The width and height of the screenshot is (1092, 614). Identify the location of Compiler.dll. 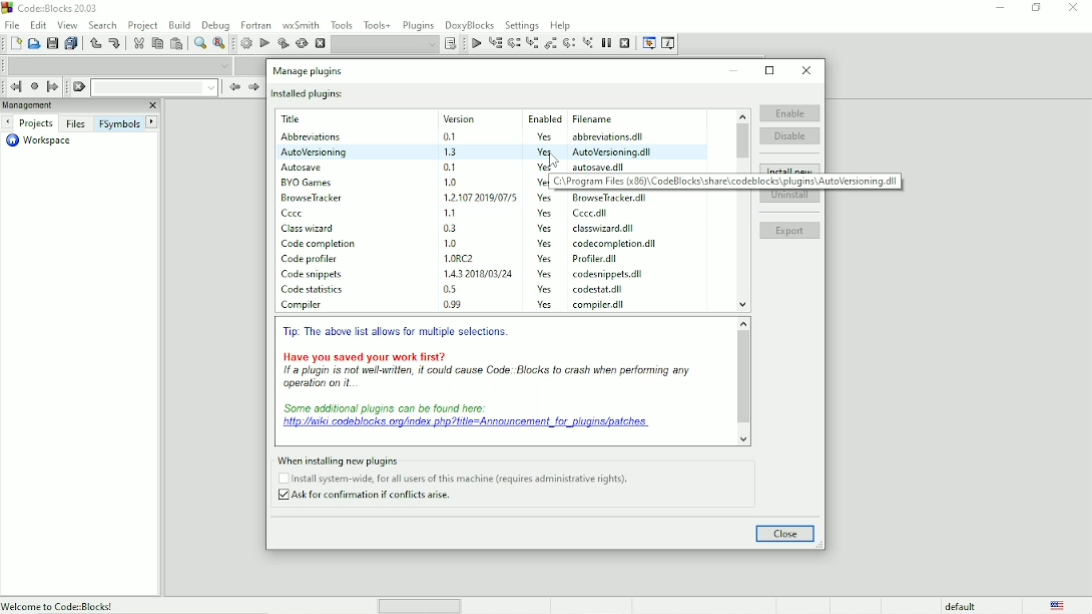
(602, 305).